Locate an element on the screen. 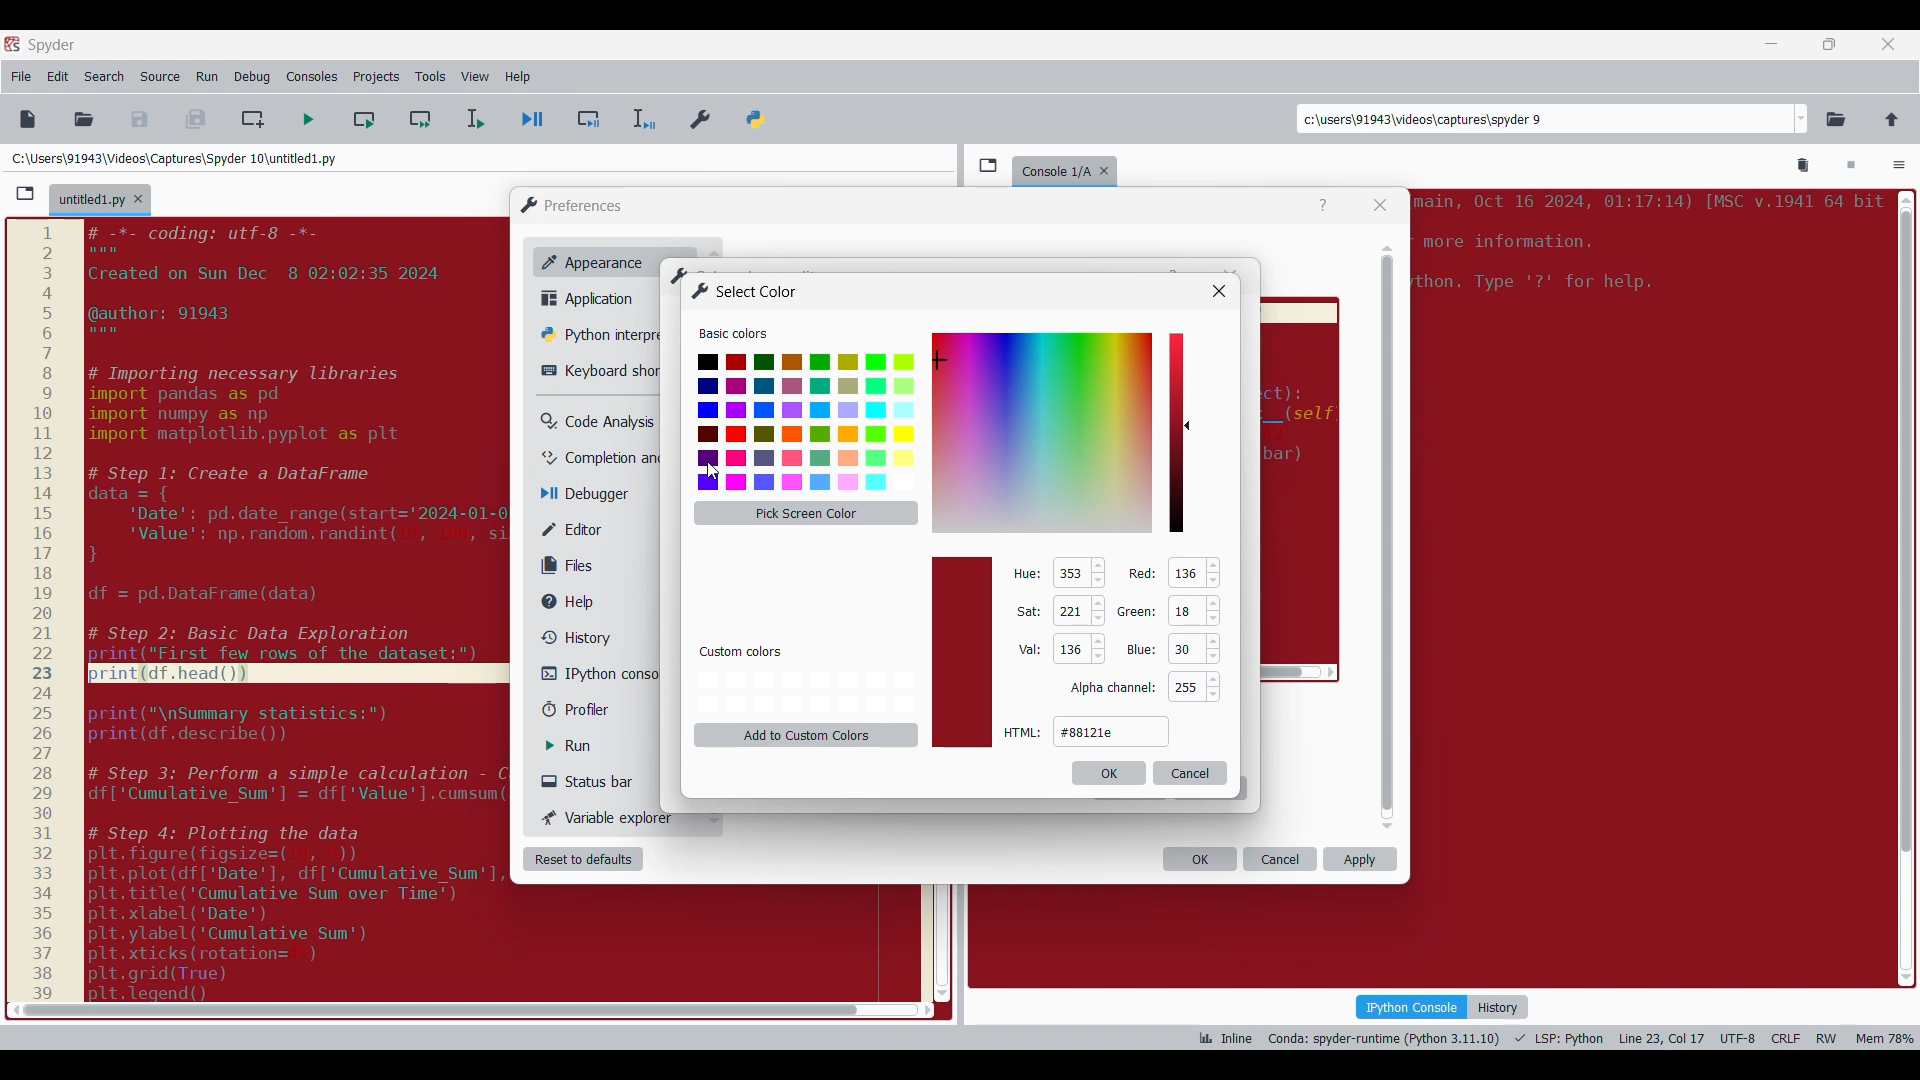  hue is located at coordinates (1027, 573).